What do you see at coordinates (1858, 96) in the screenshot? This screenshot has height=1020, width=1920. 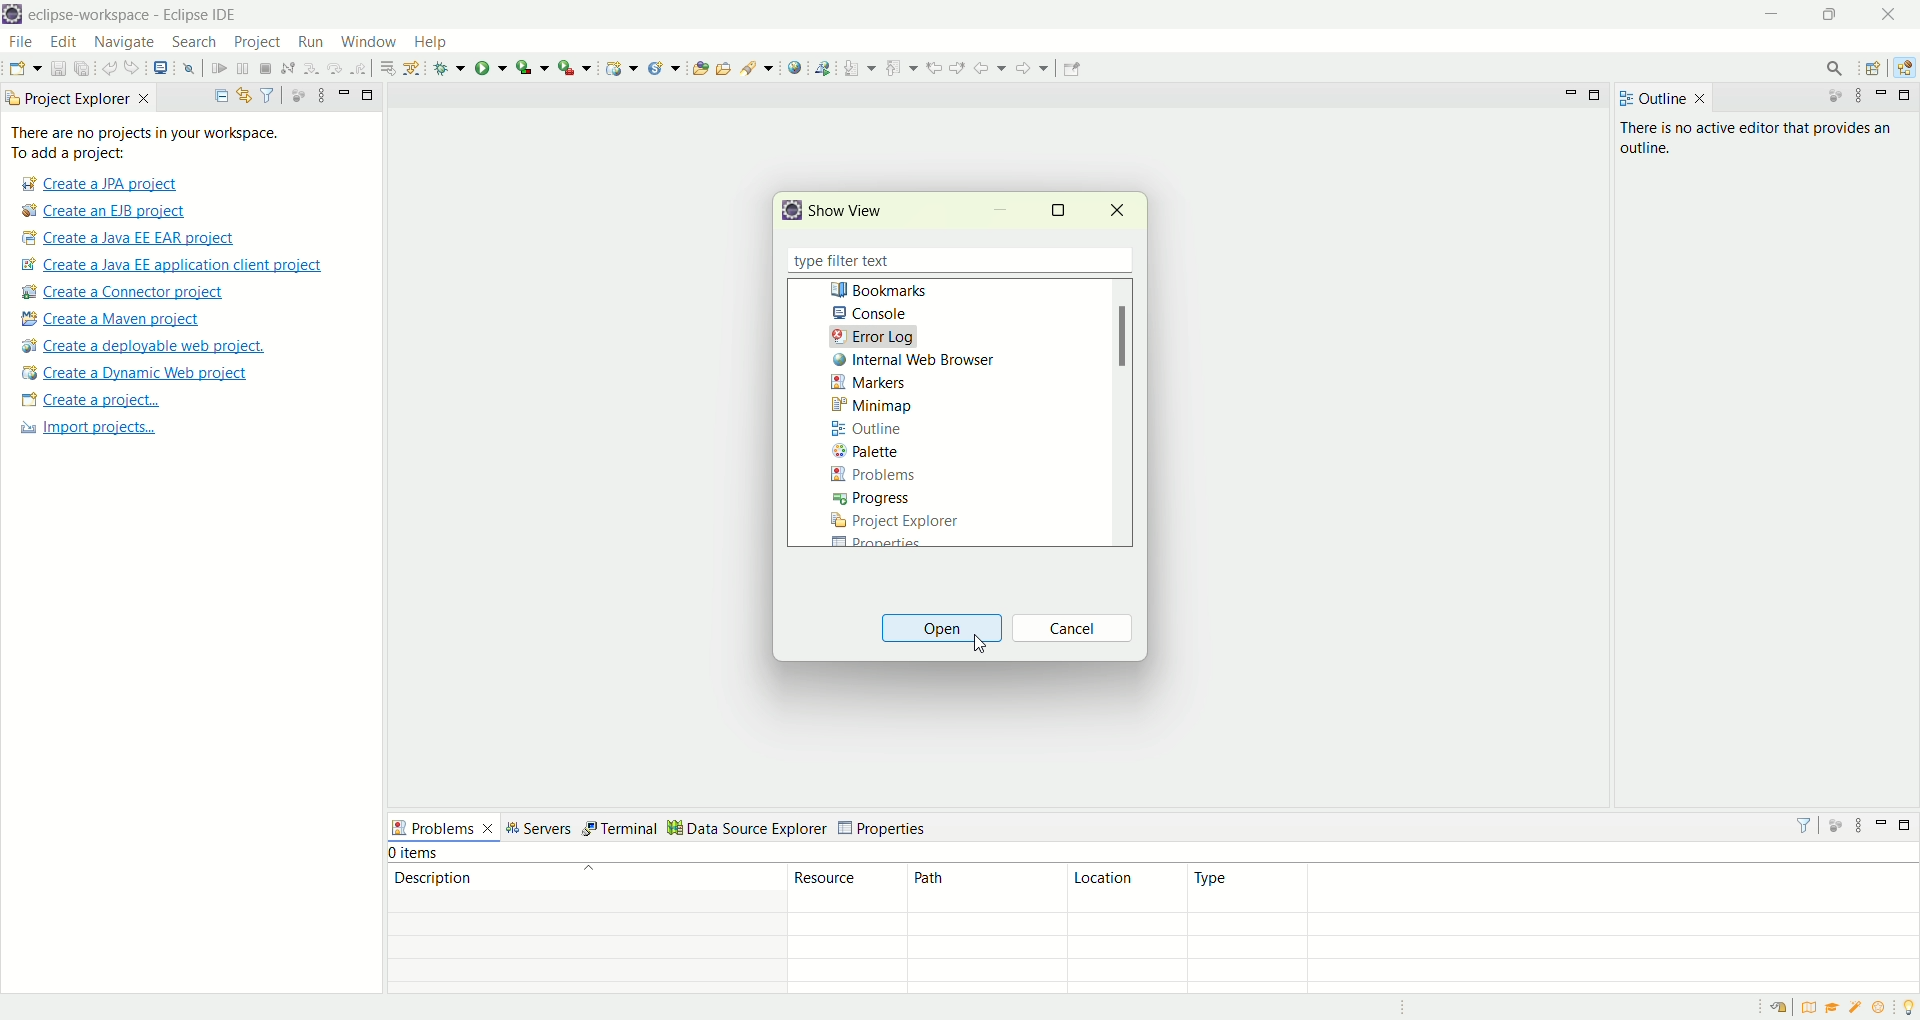 I see `view menu` at bounding box center [1858, 96].